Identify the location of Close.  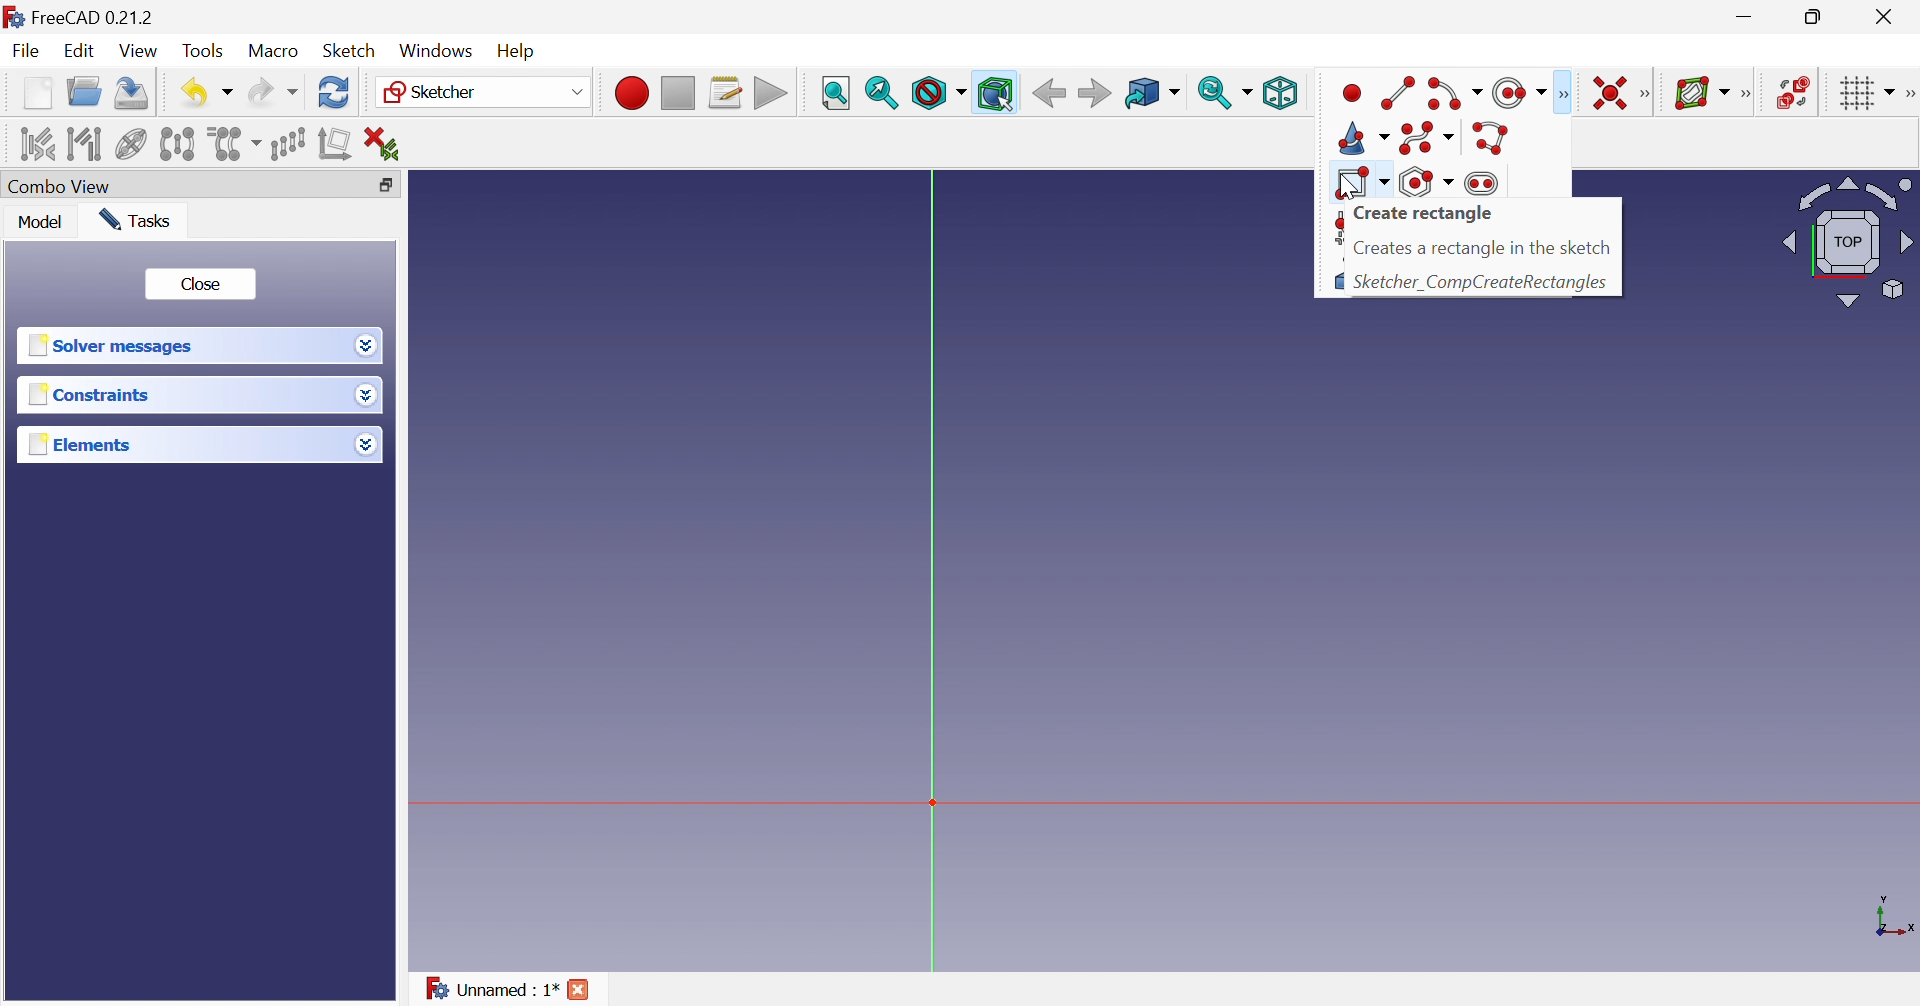
(202, 285).